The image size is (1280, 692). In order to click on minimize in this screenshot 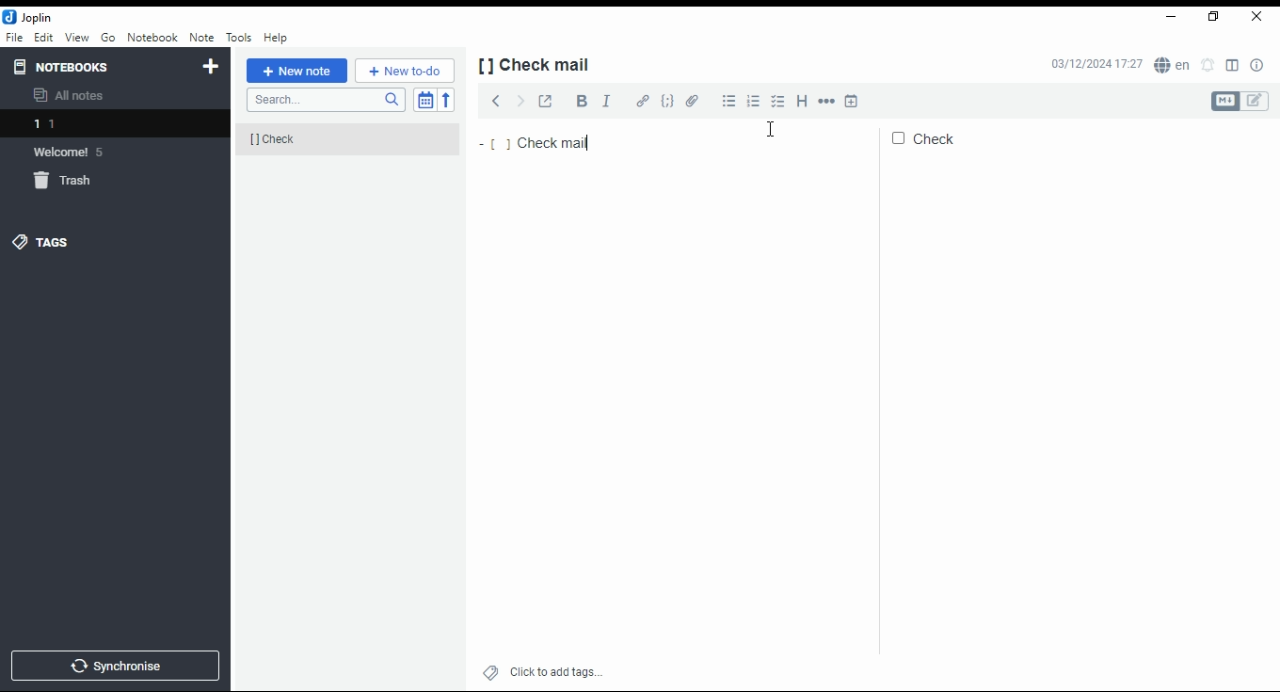, I will do `click(1170, 16)`.